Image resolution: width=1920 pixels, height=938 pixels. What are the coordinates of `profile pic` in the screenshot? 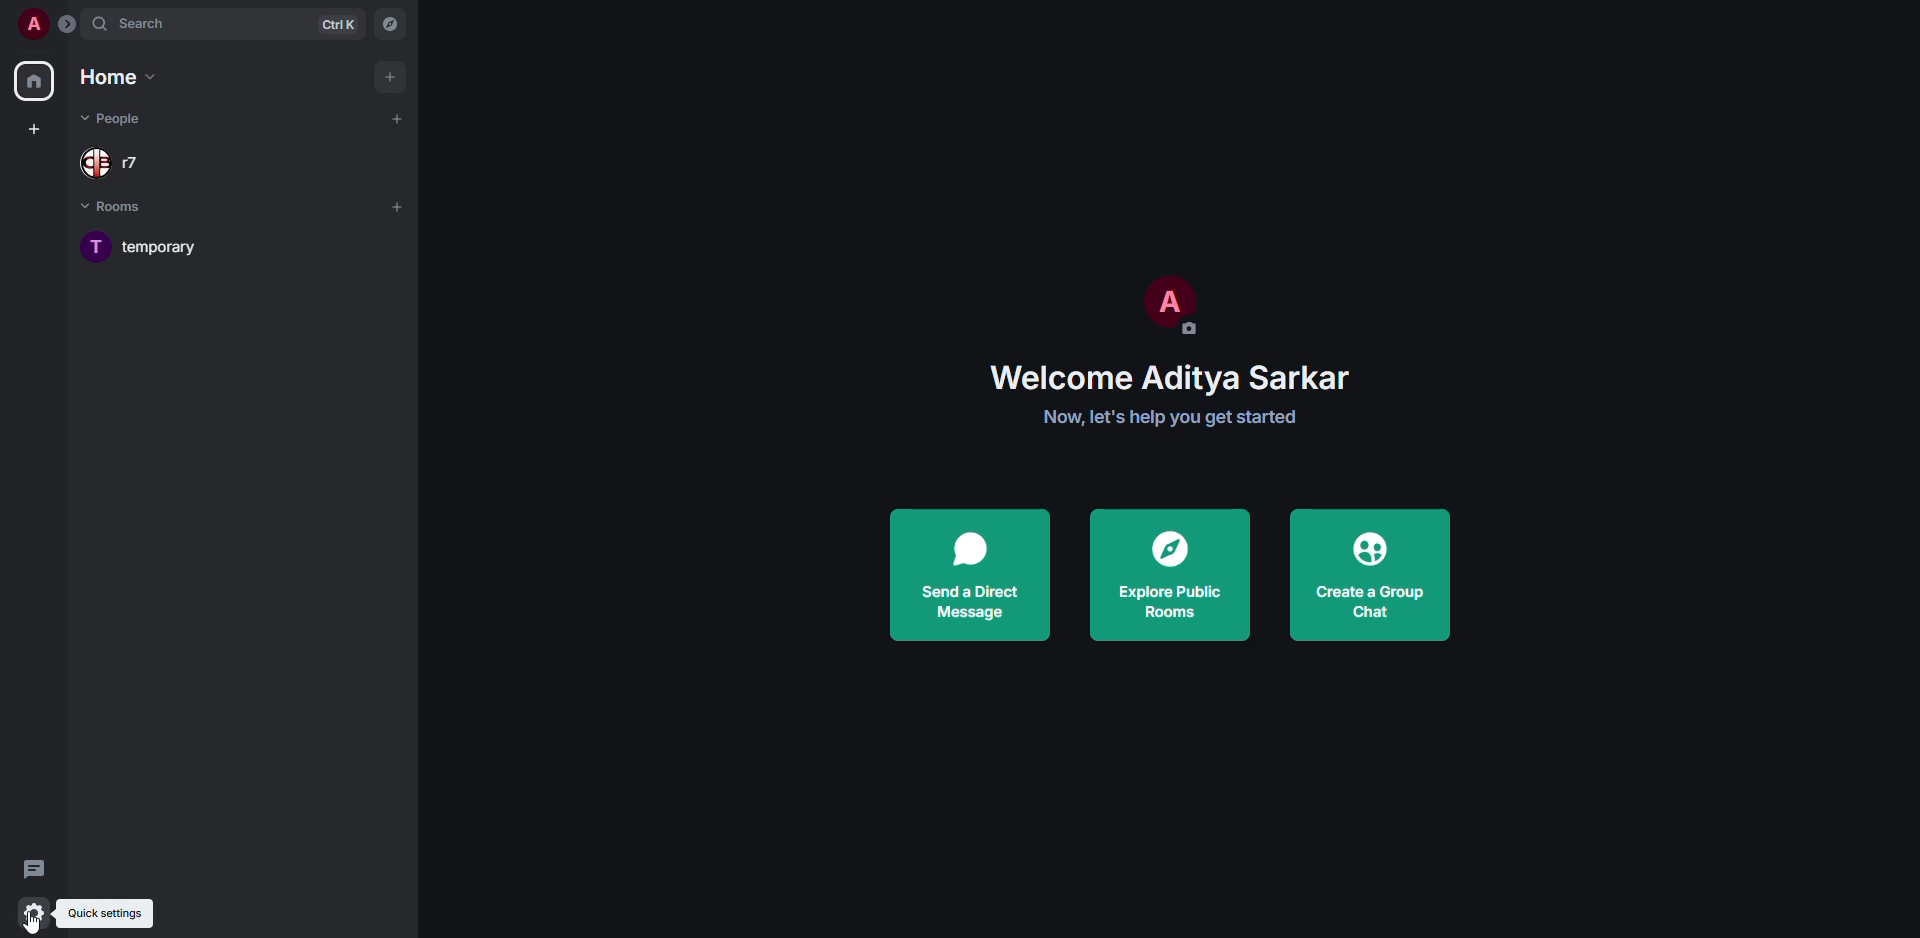 It's located at (1168, 304).